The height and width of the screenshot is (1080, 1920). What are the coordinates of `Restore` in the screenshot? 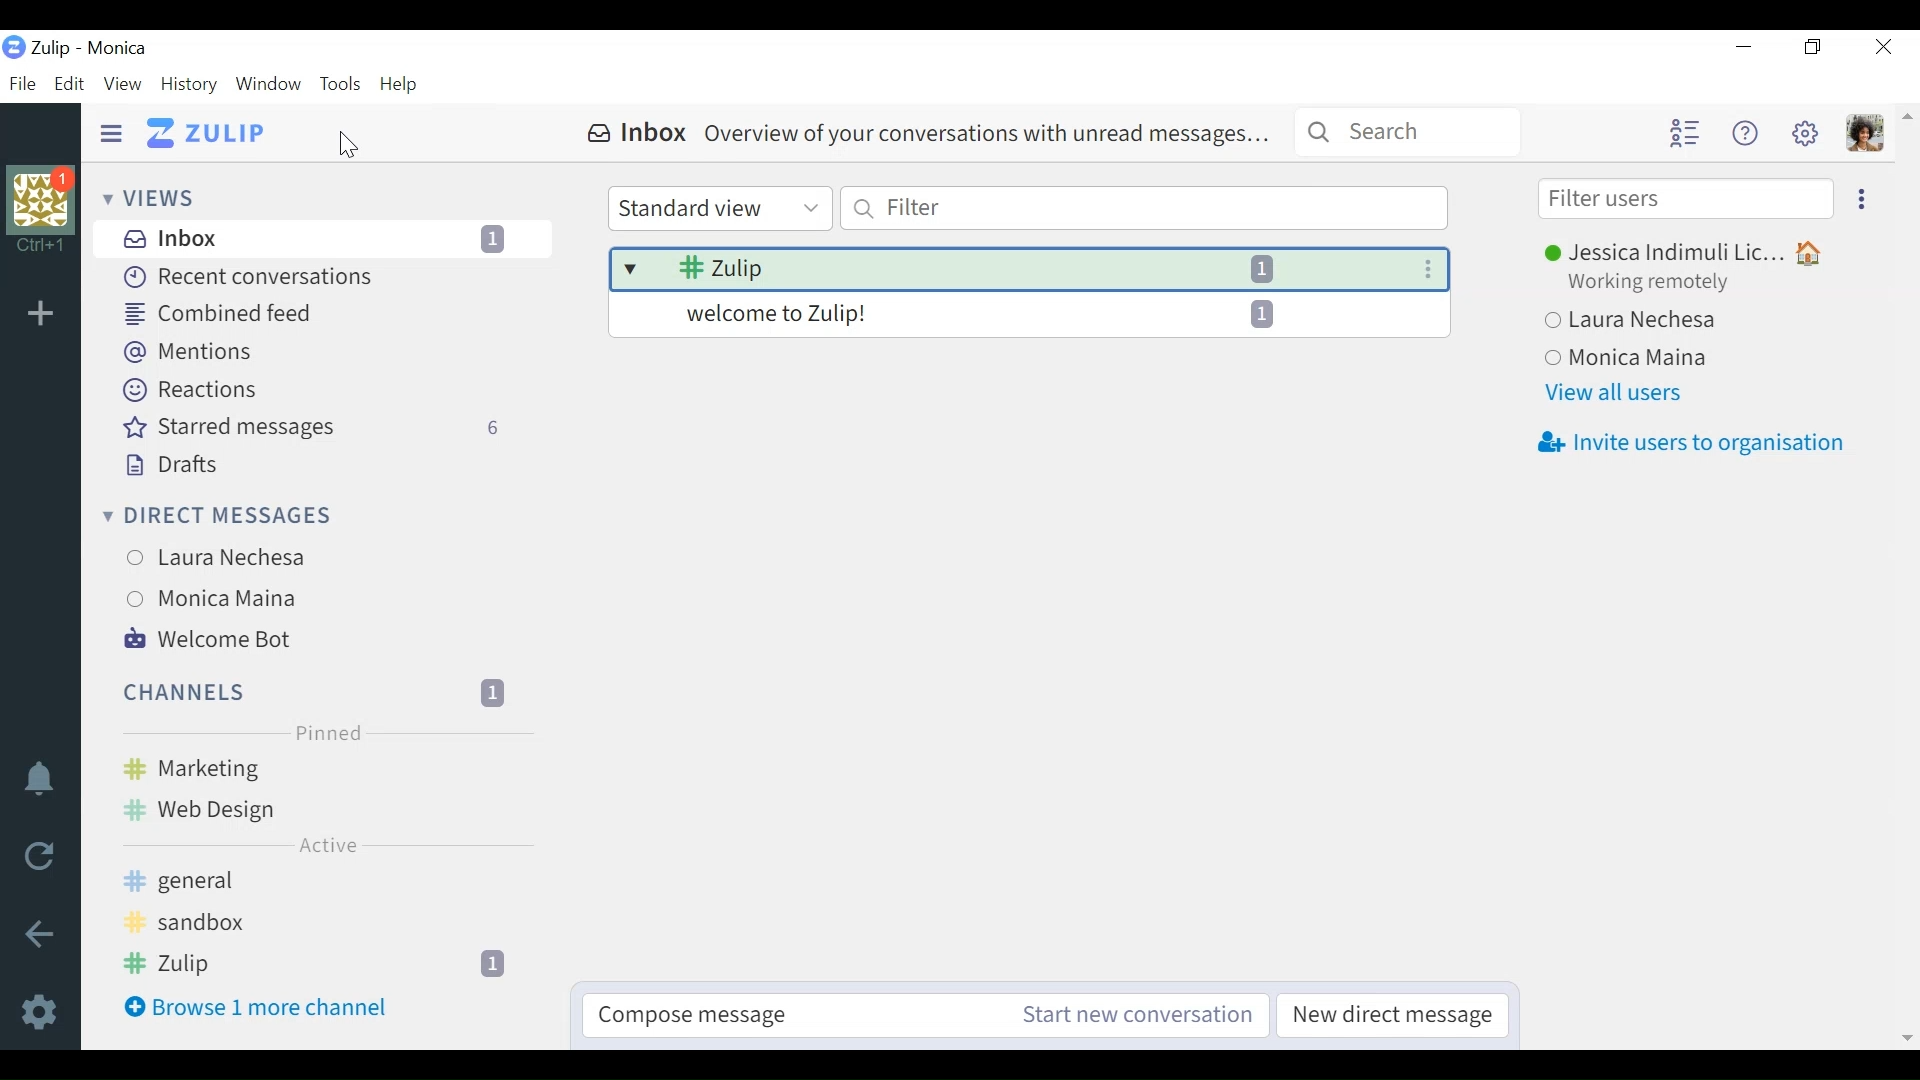 It's located at (1813, 47).